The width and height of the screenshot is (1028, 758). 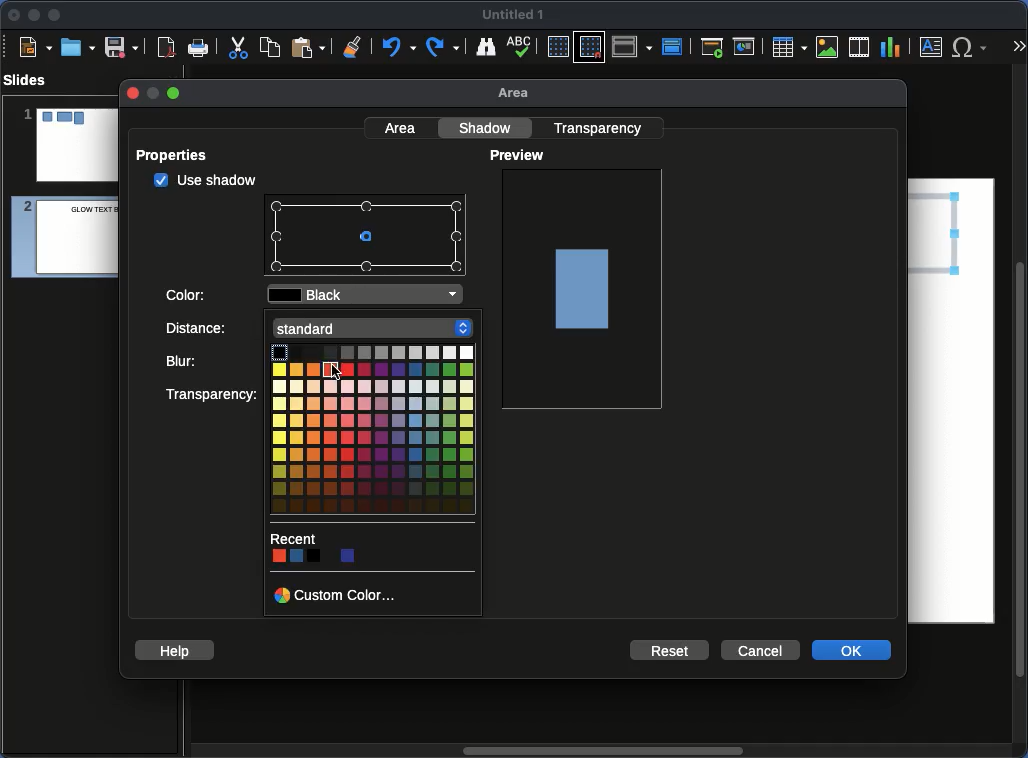 I want to click on Redo, so click(x=444, y=47).